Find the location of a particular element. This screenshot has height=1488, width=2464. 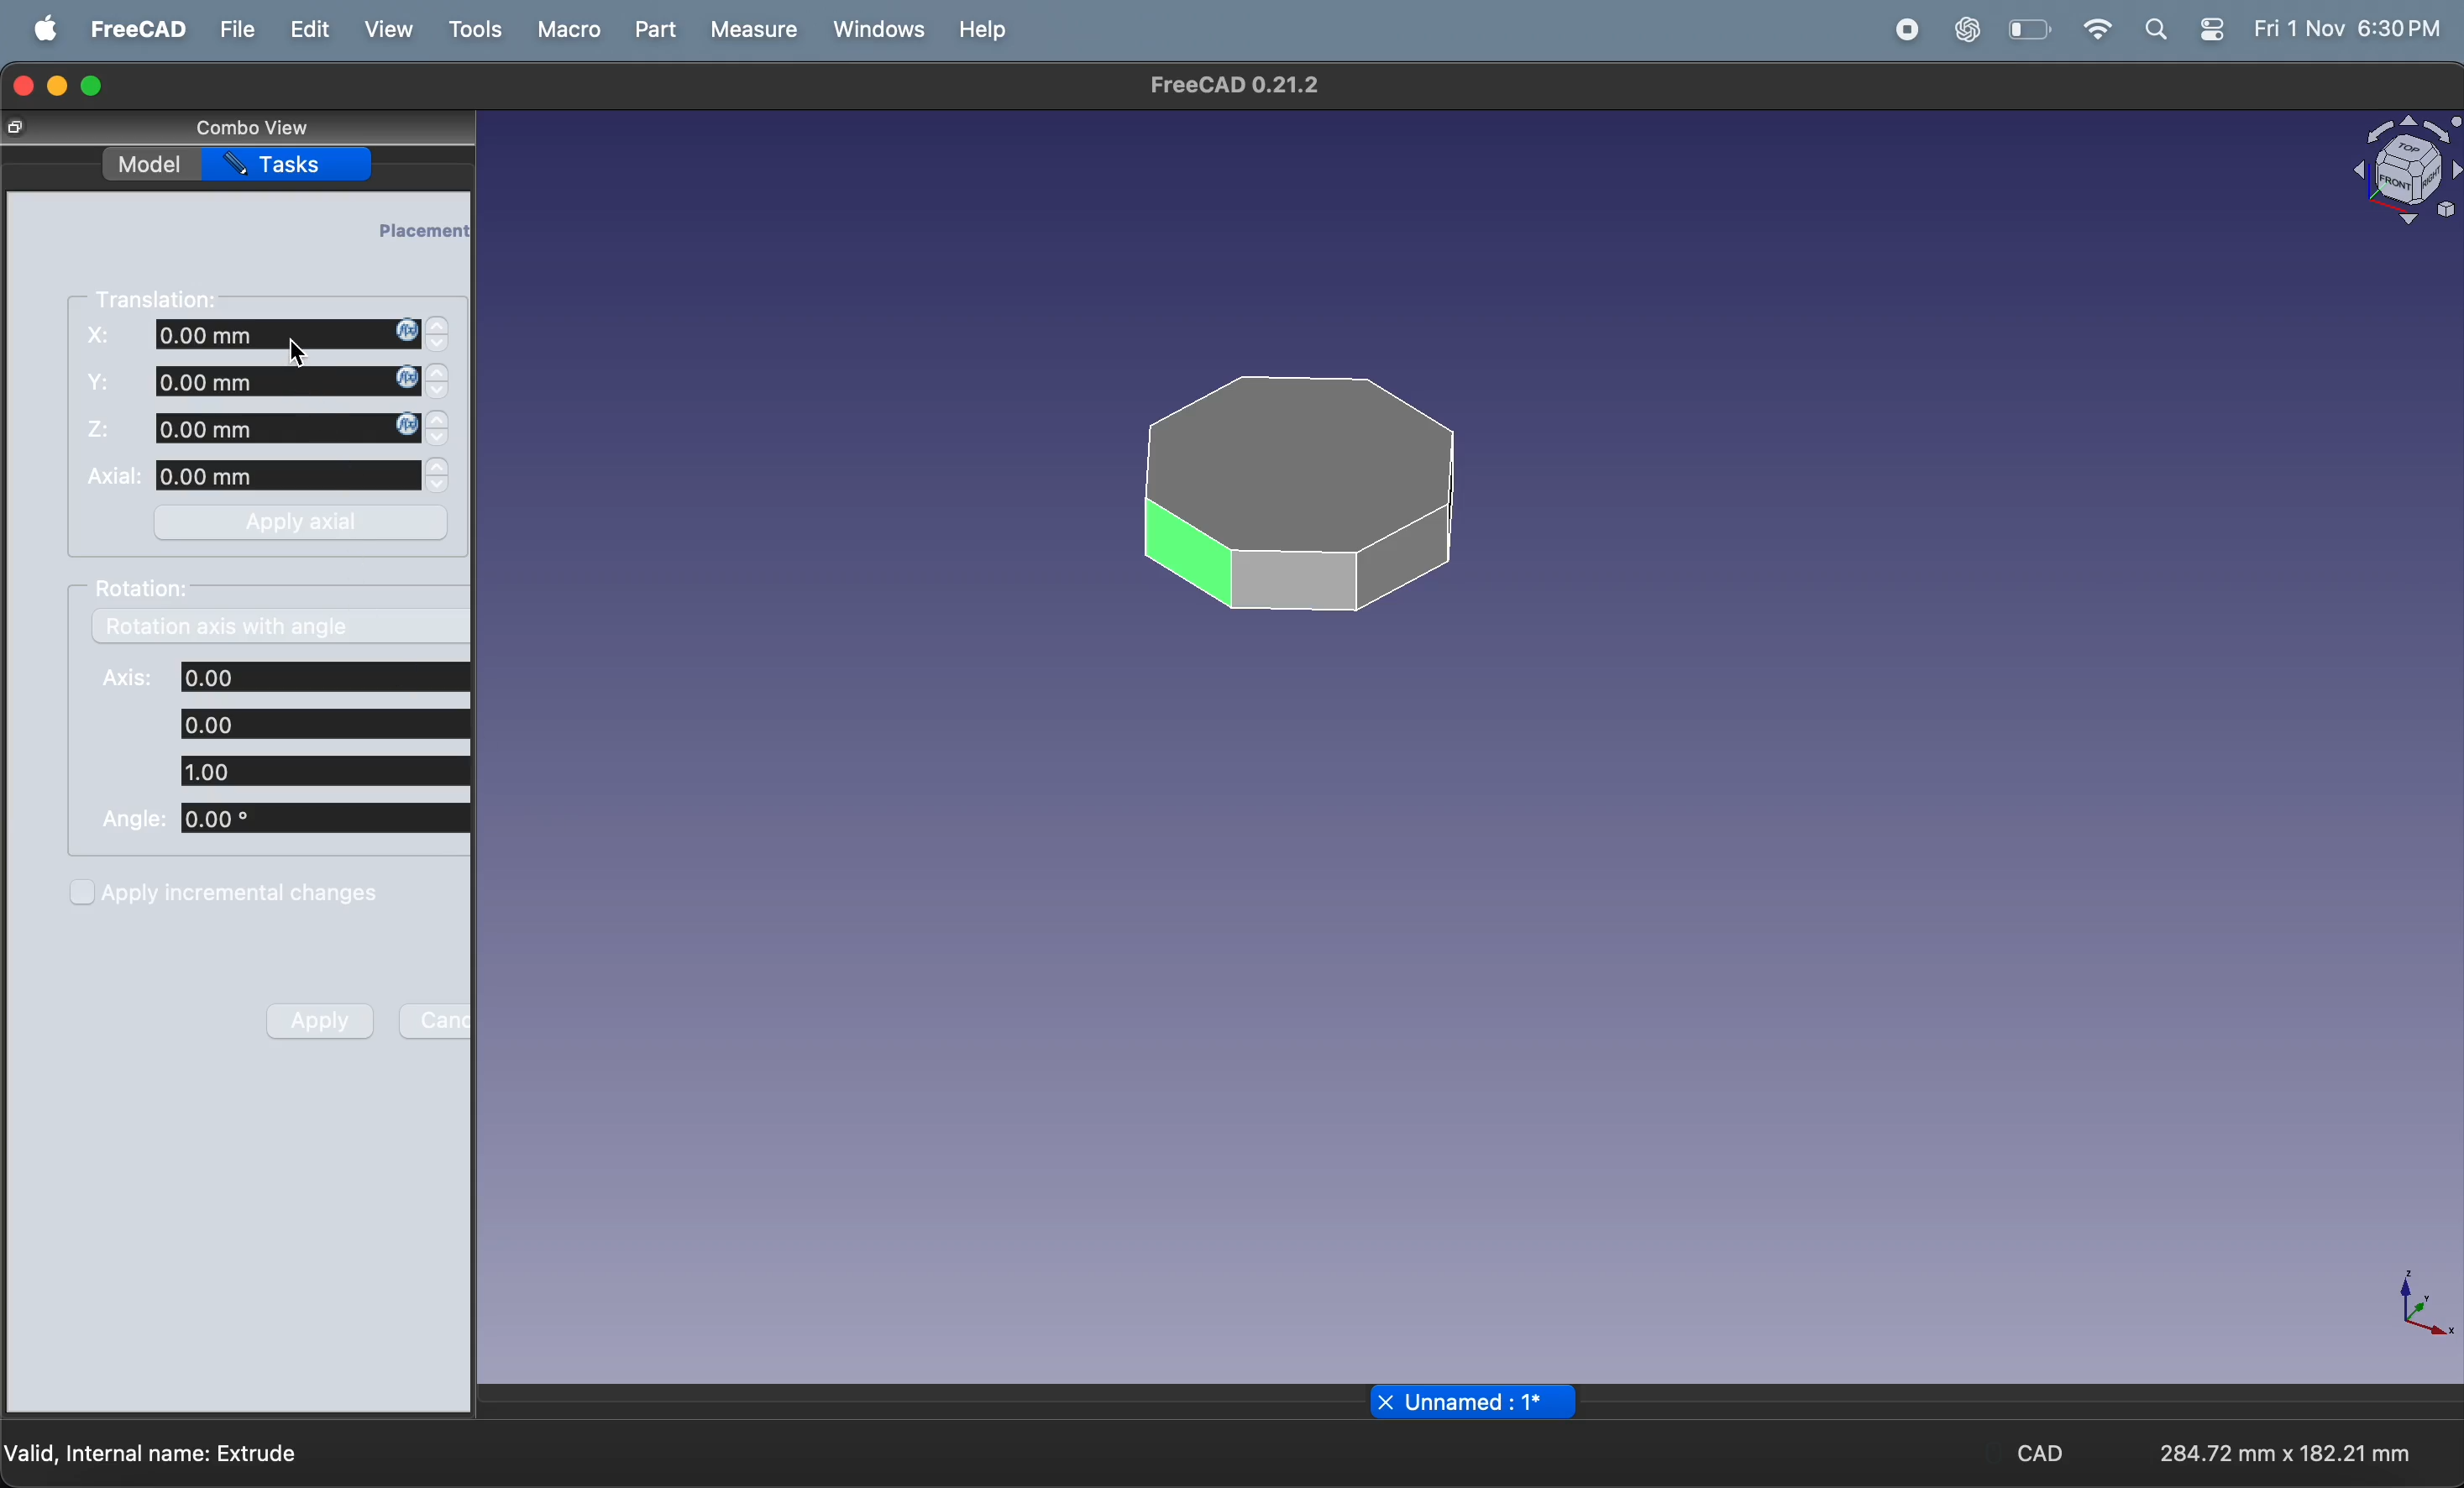

freecad is located at coordinates (136, 29).